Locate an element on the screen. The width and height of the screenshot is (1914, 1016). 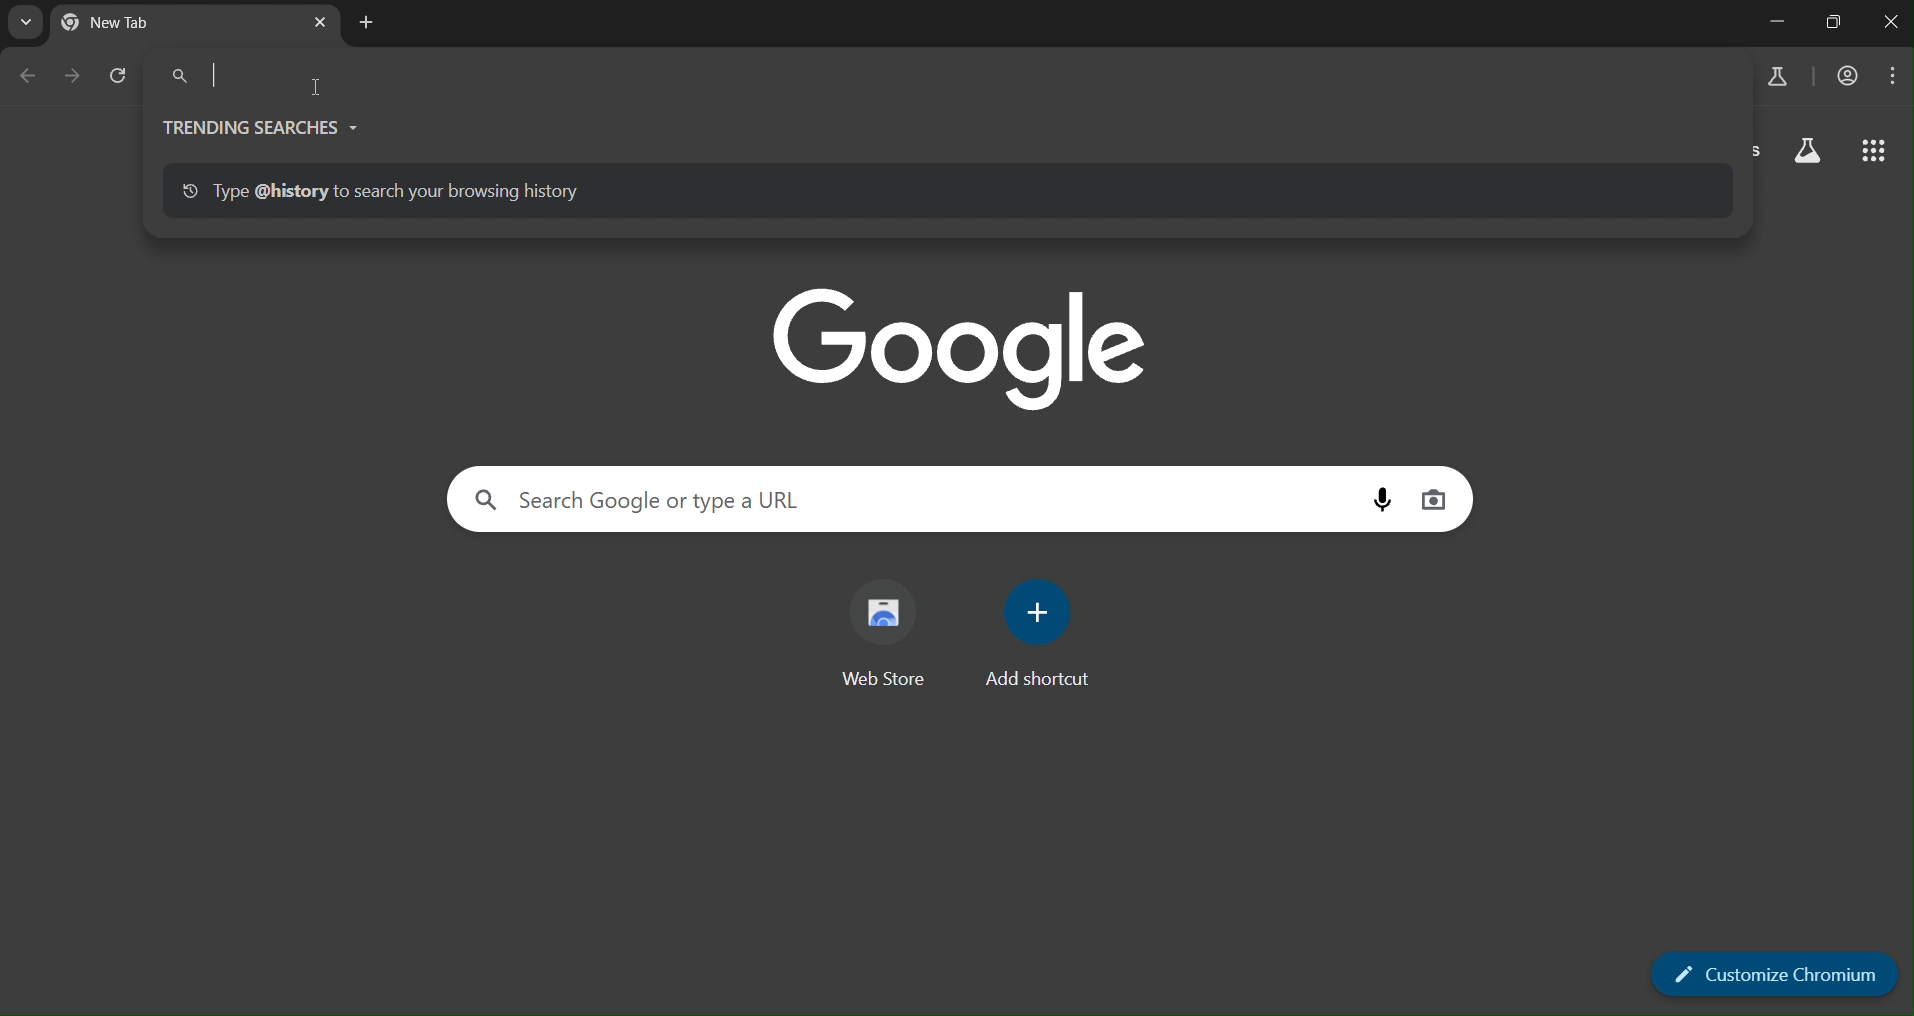
image search is located at coordinates (1434, 500).